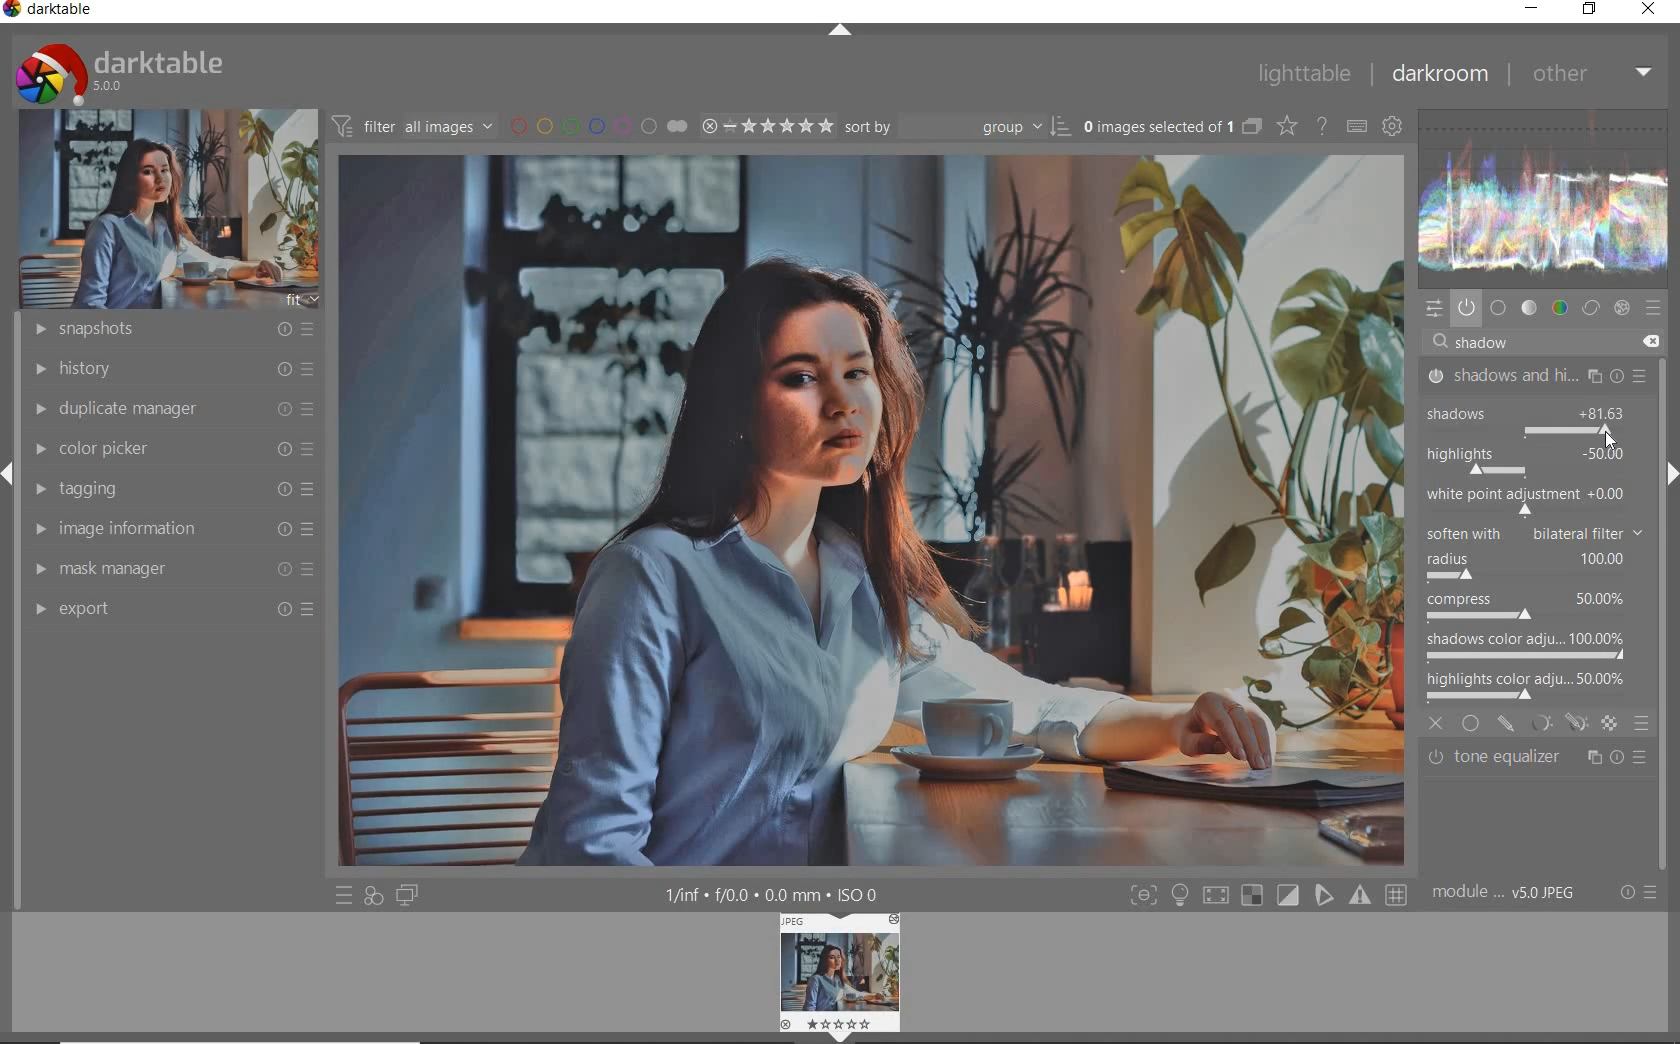 This screenshot has width=1680, height=1044. Describe the element at coordinates (344, 895) in the screenshot. I see `quick access to presets` at that location.